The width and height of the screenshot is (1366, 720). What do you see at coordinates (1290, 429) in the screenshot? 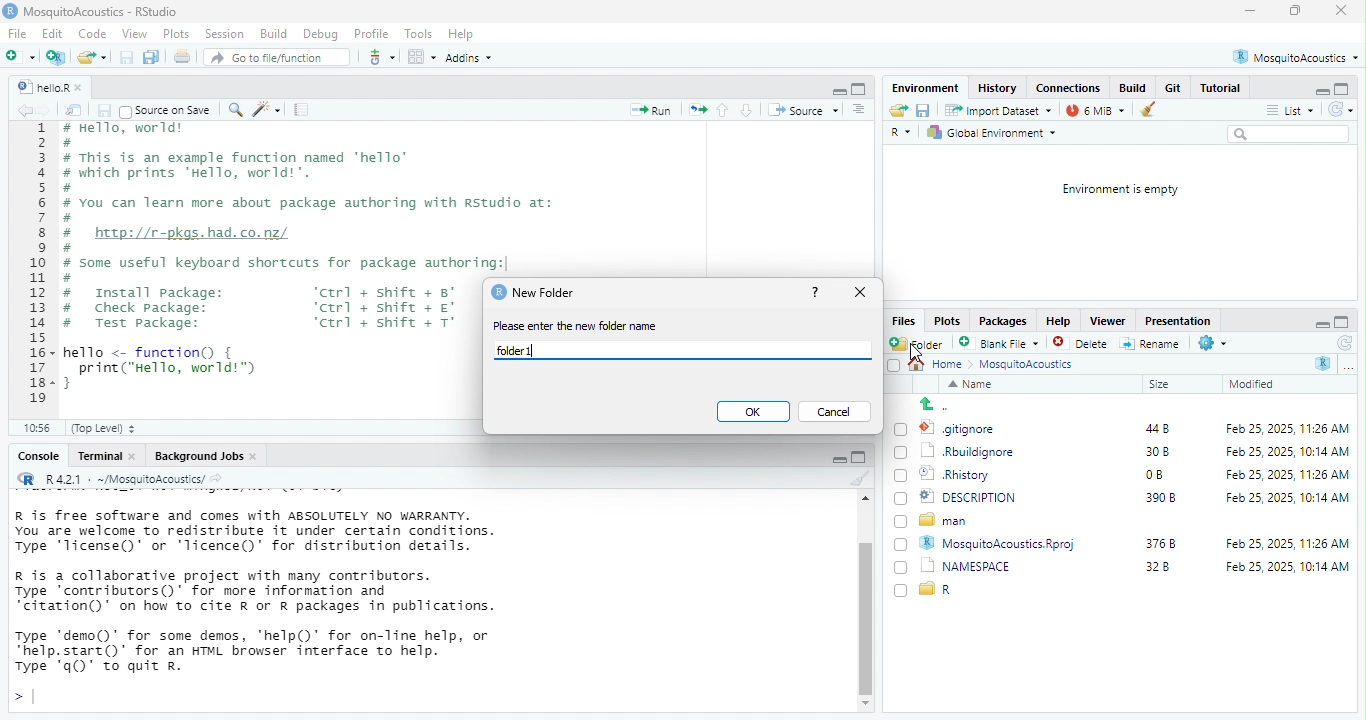
I see `Feb 25, 2025, 11:26 AM.` at bounding box center [1290, 429].